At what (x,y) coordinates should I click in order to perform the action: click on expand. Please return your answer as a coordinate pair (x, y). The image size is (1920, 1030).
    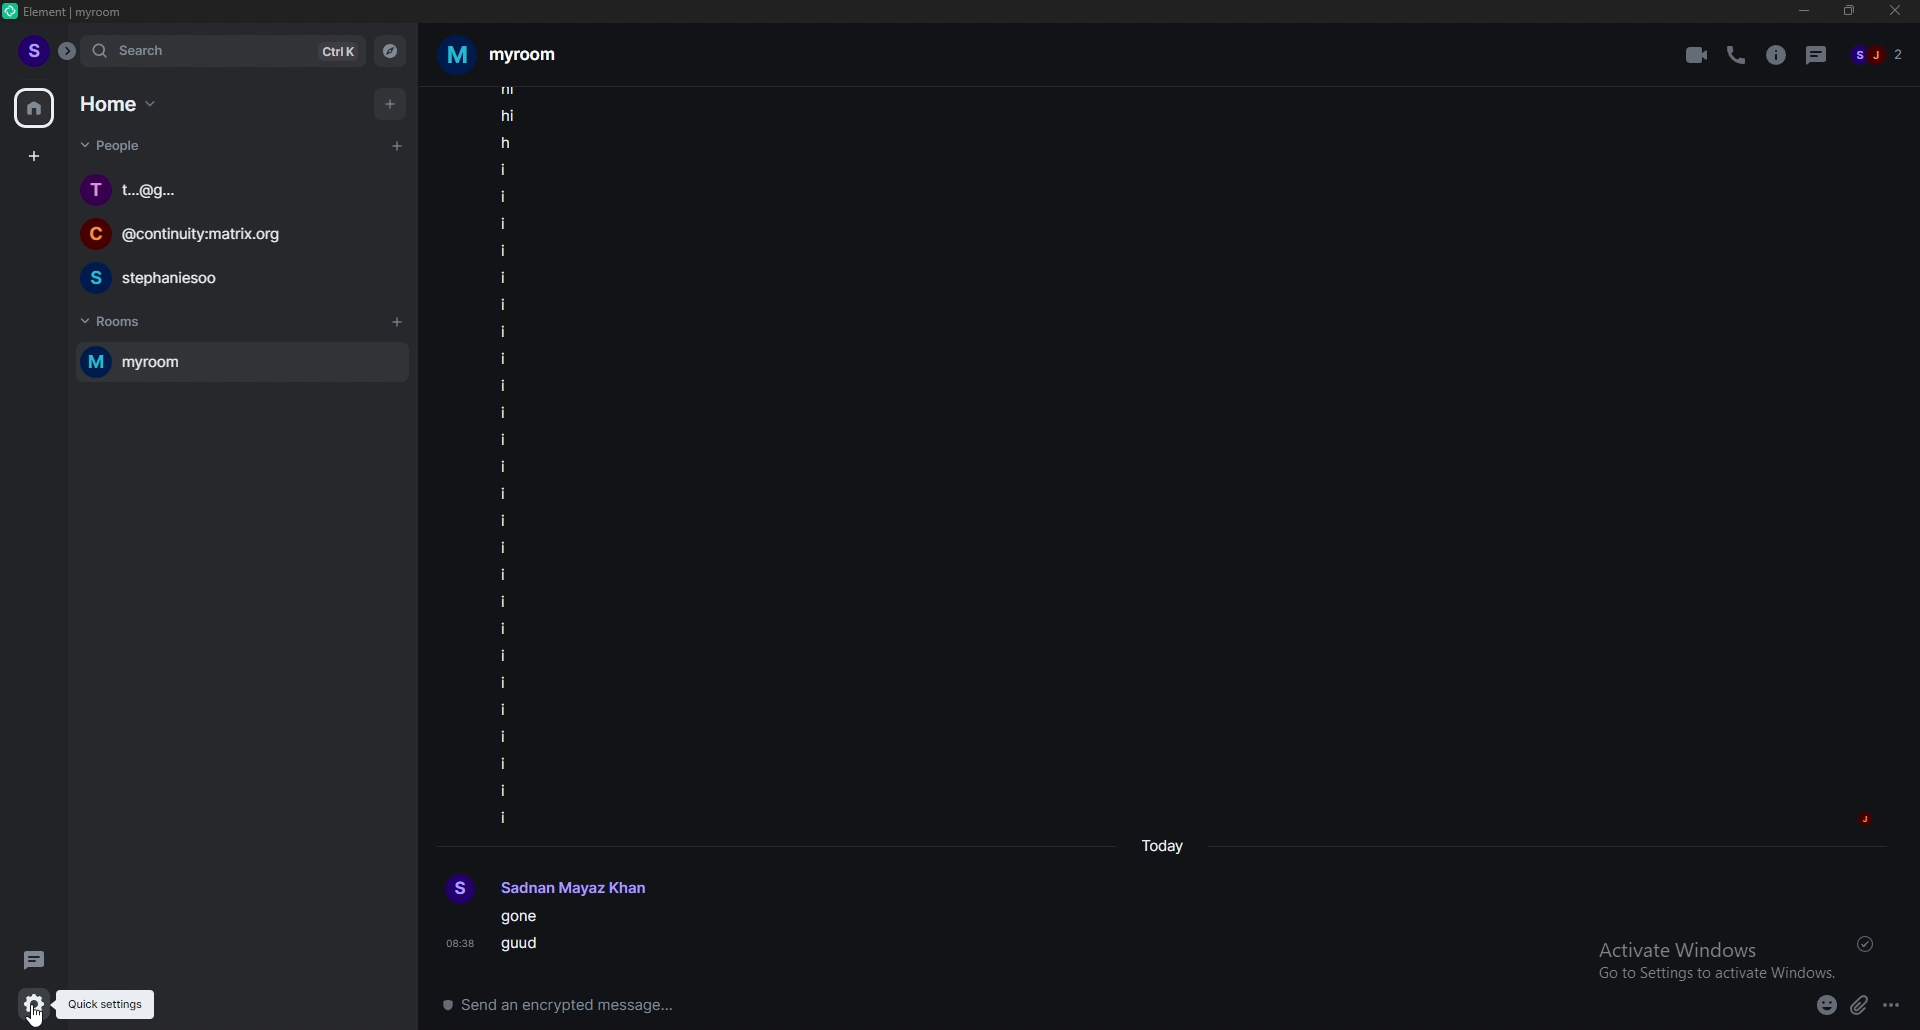
    Looking at the image, I should click on (66, 51).